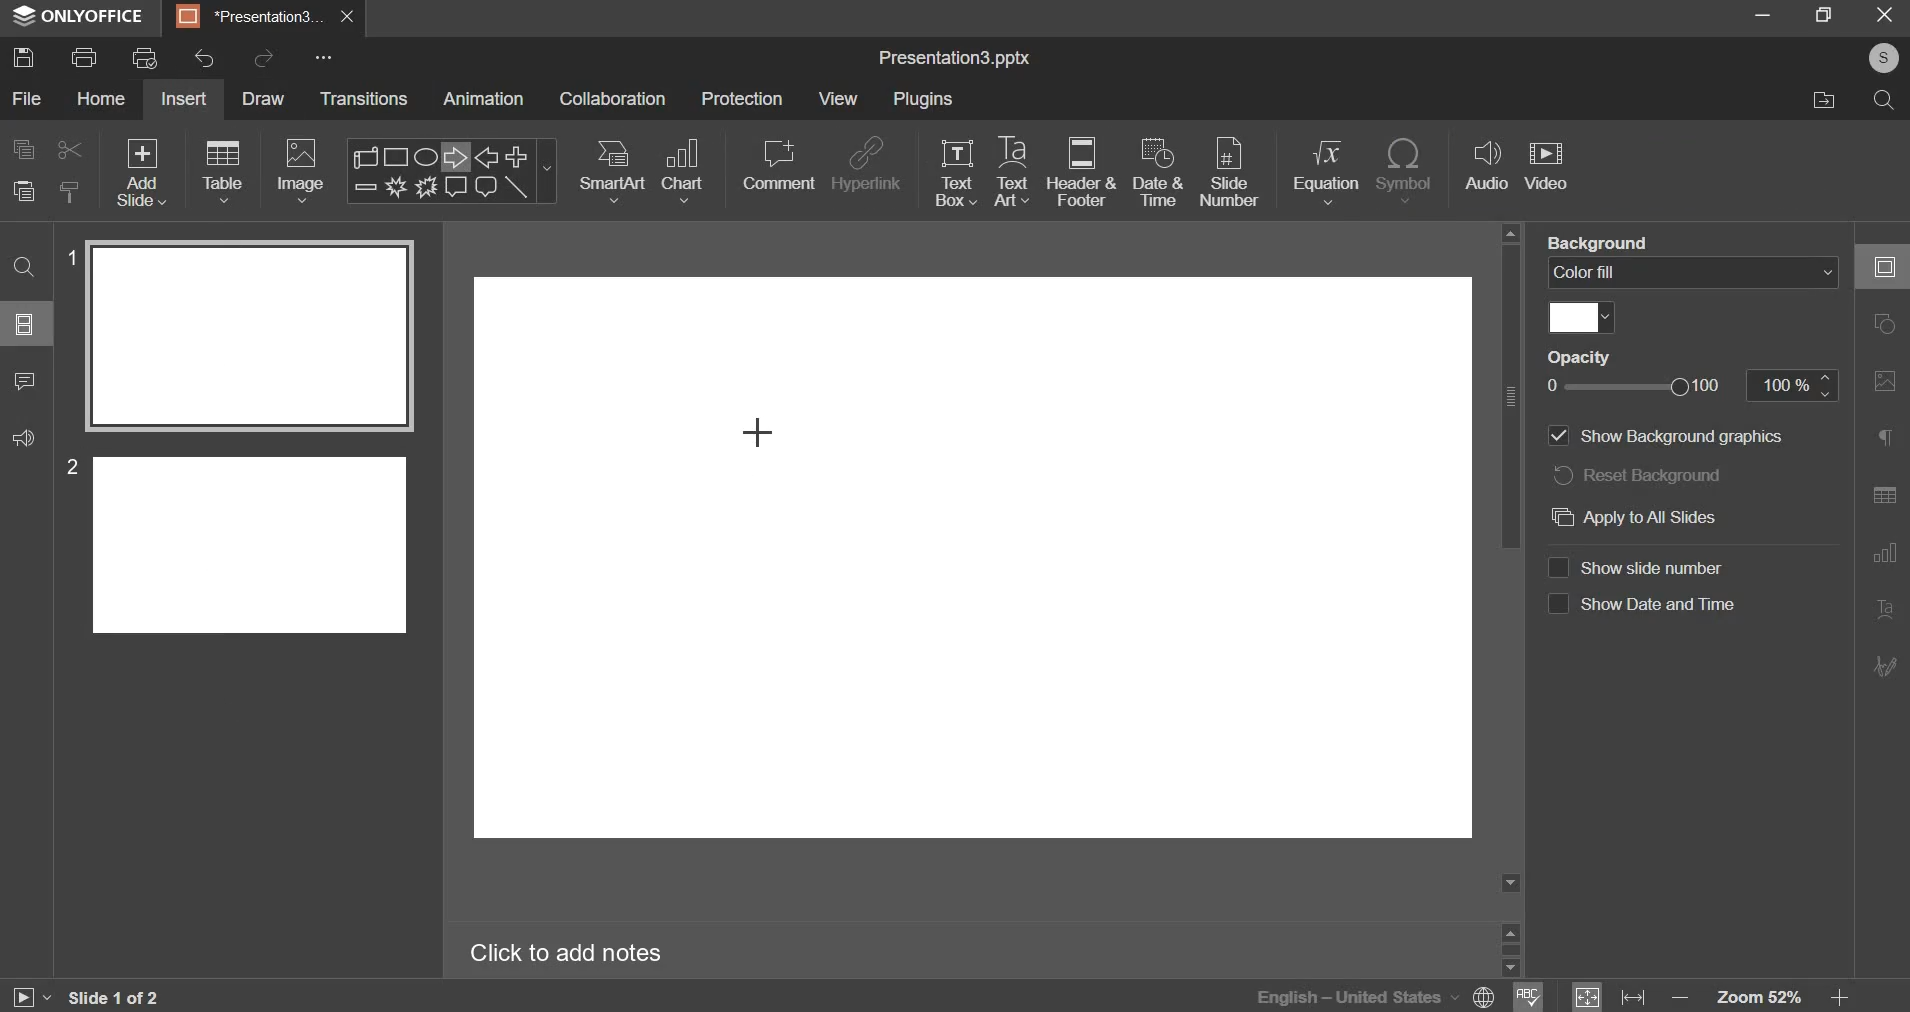 This screenshot has width=1910, height=1012. I want to click on right arrow, so click(451, 156).